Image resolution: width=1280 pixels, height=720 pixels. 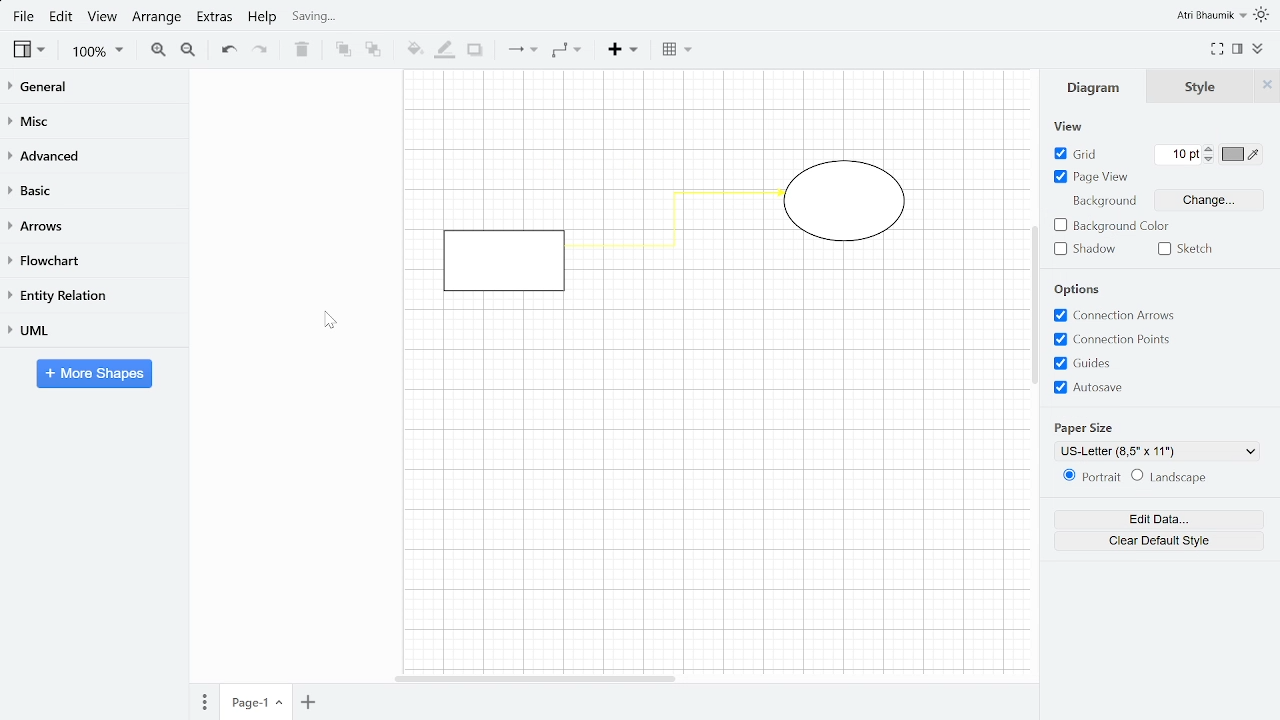 What do you see at coordinates (1180, 154) in the screenshot?
I see `Current grid` at bounding box center [1180, 154].